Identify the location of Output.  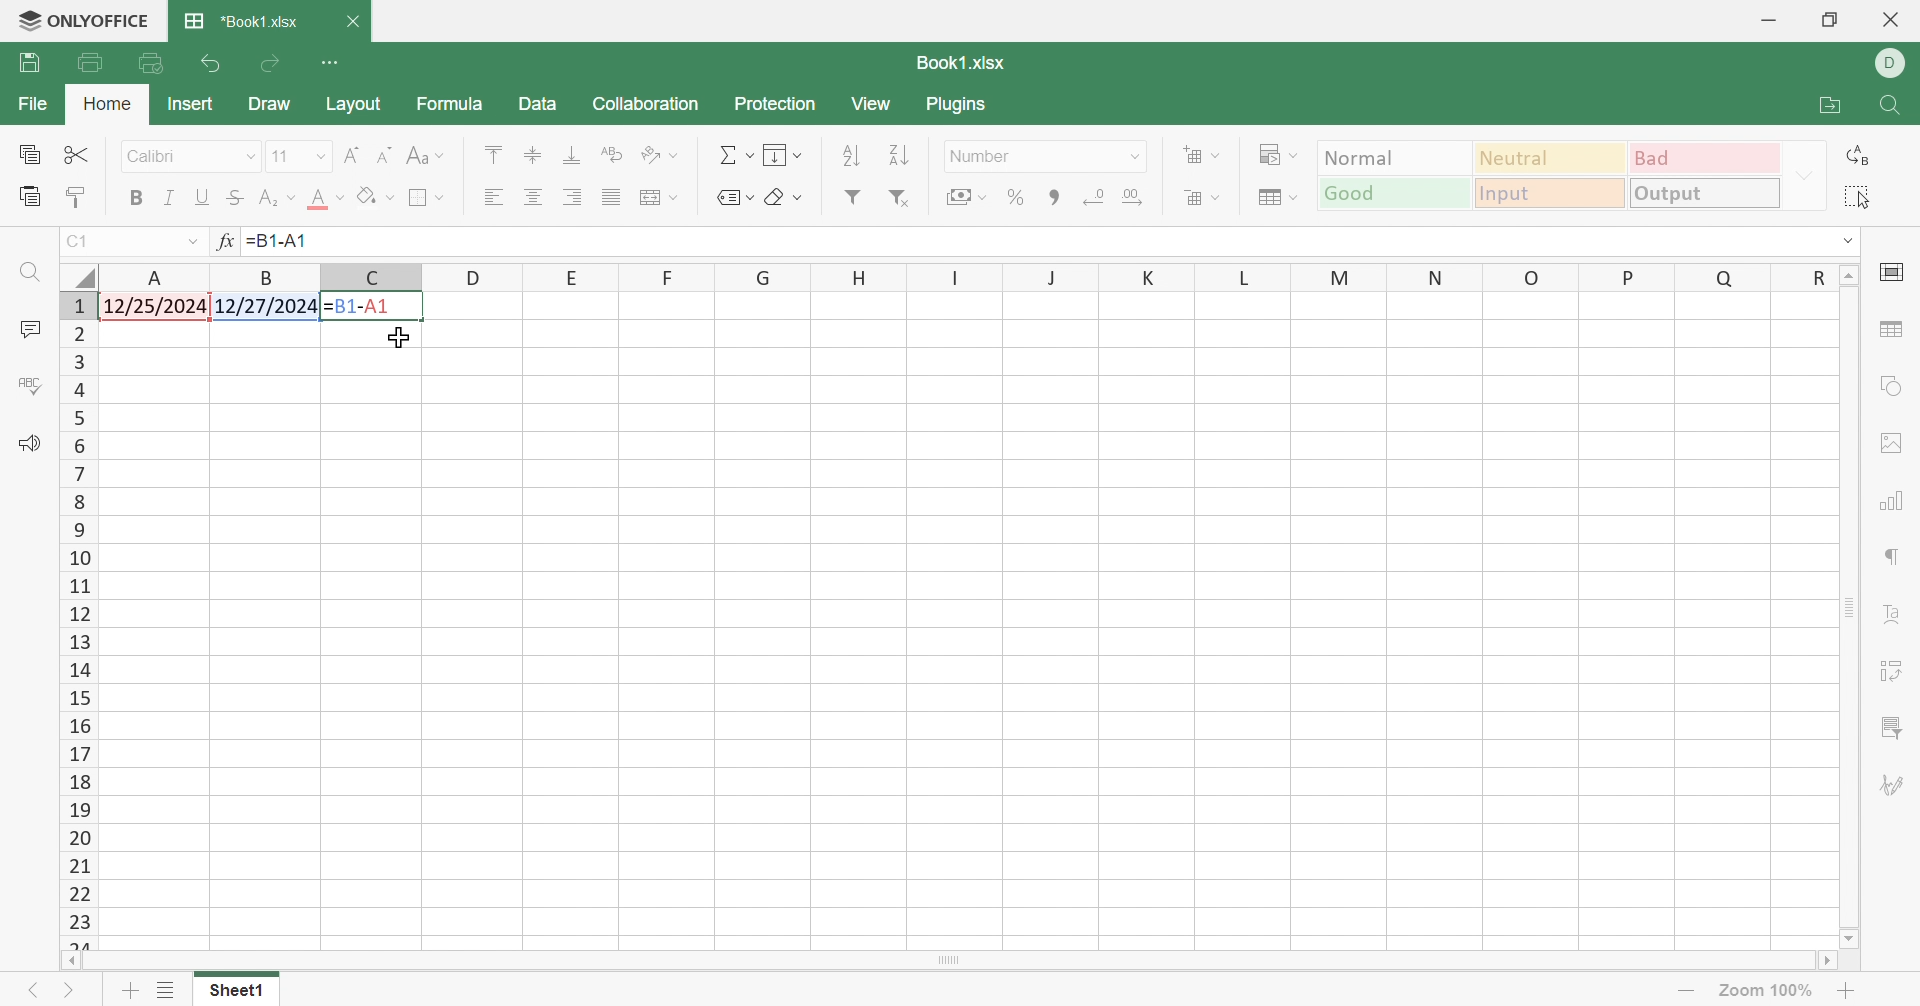
(1703, 192).